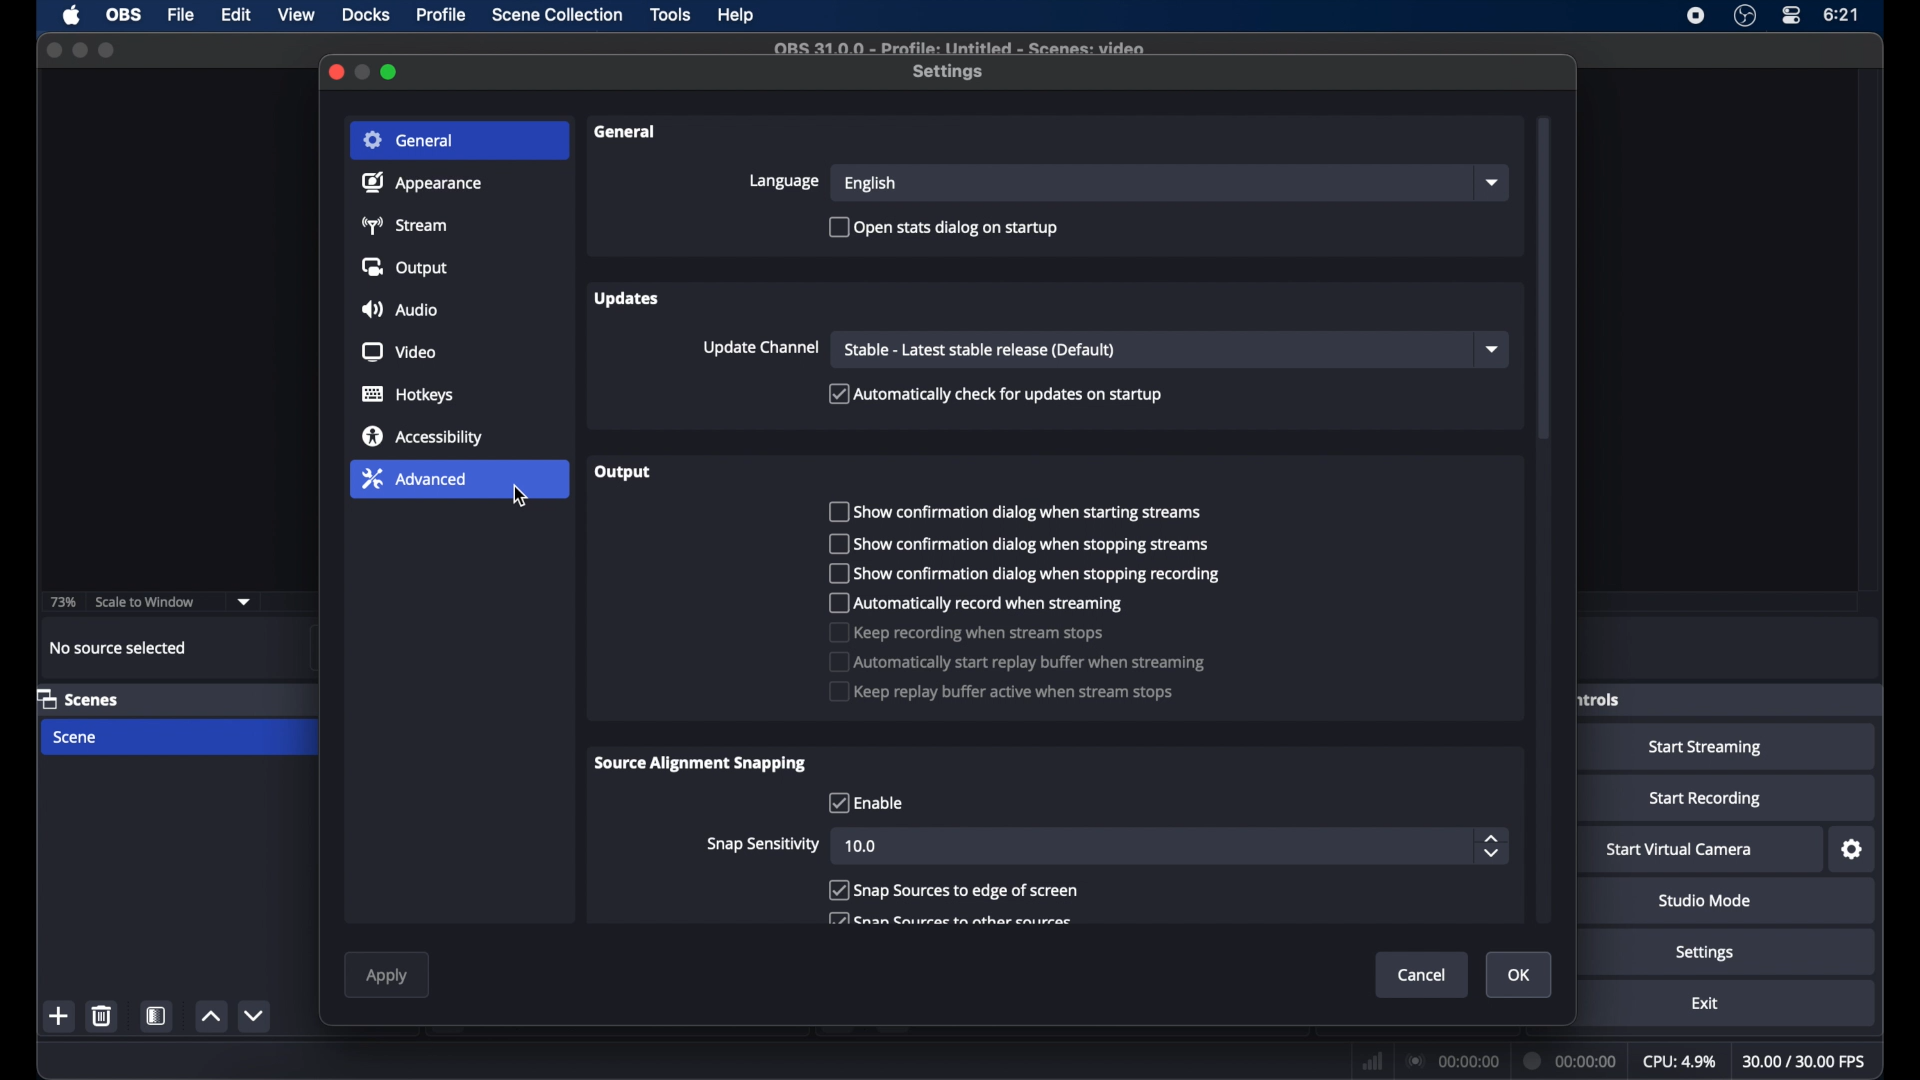 The width and height of the screenshot is (1920, 1080). I want to click on profile, so click(443, 15).